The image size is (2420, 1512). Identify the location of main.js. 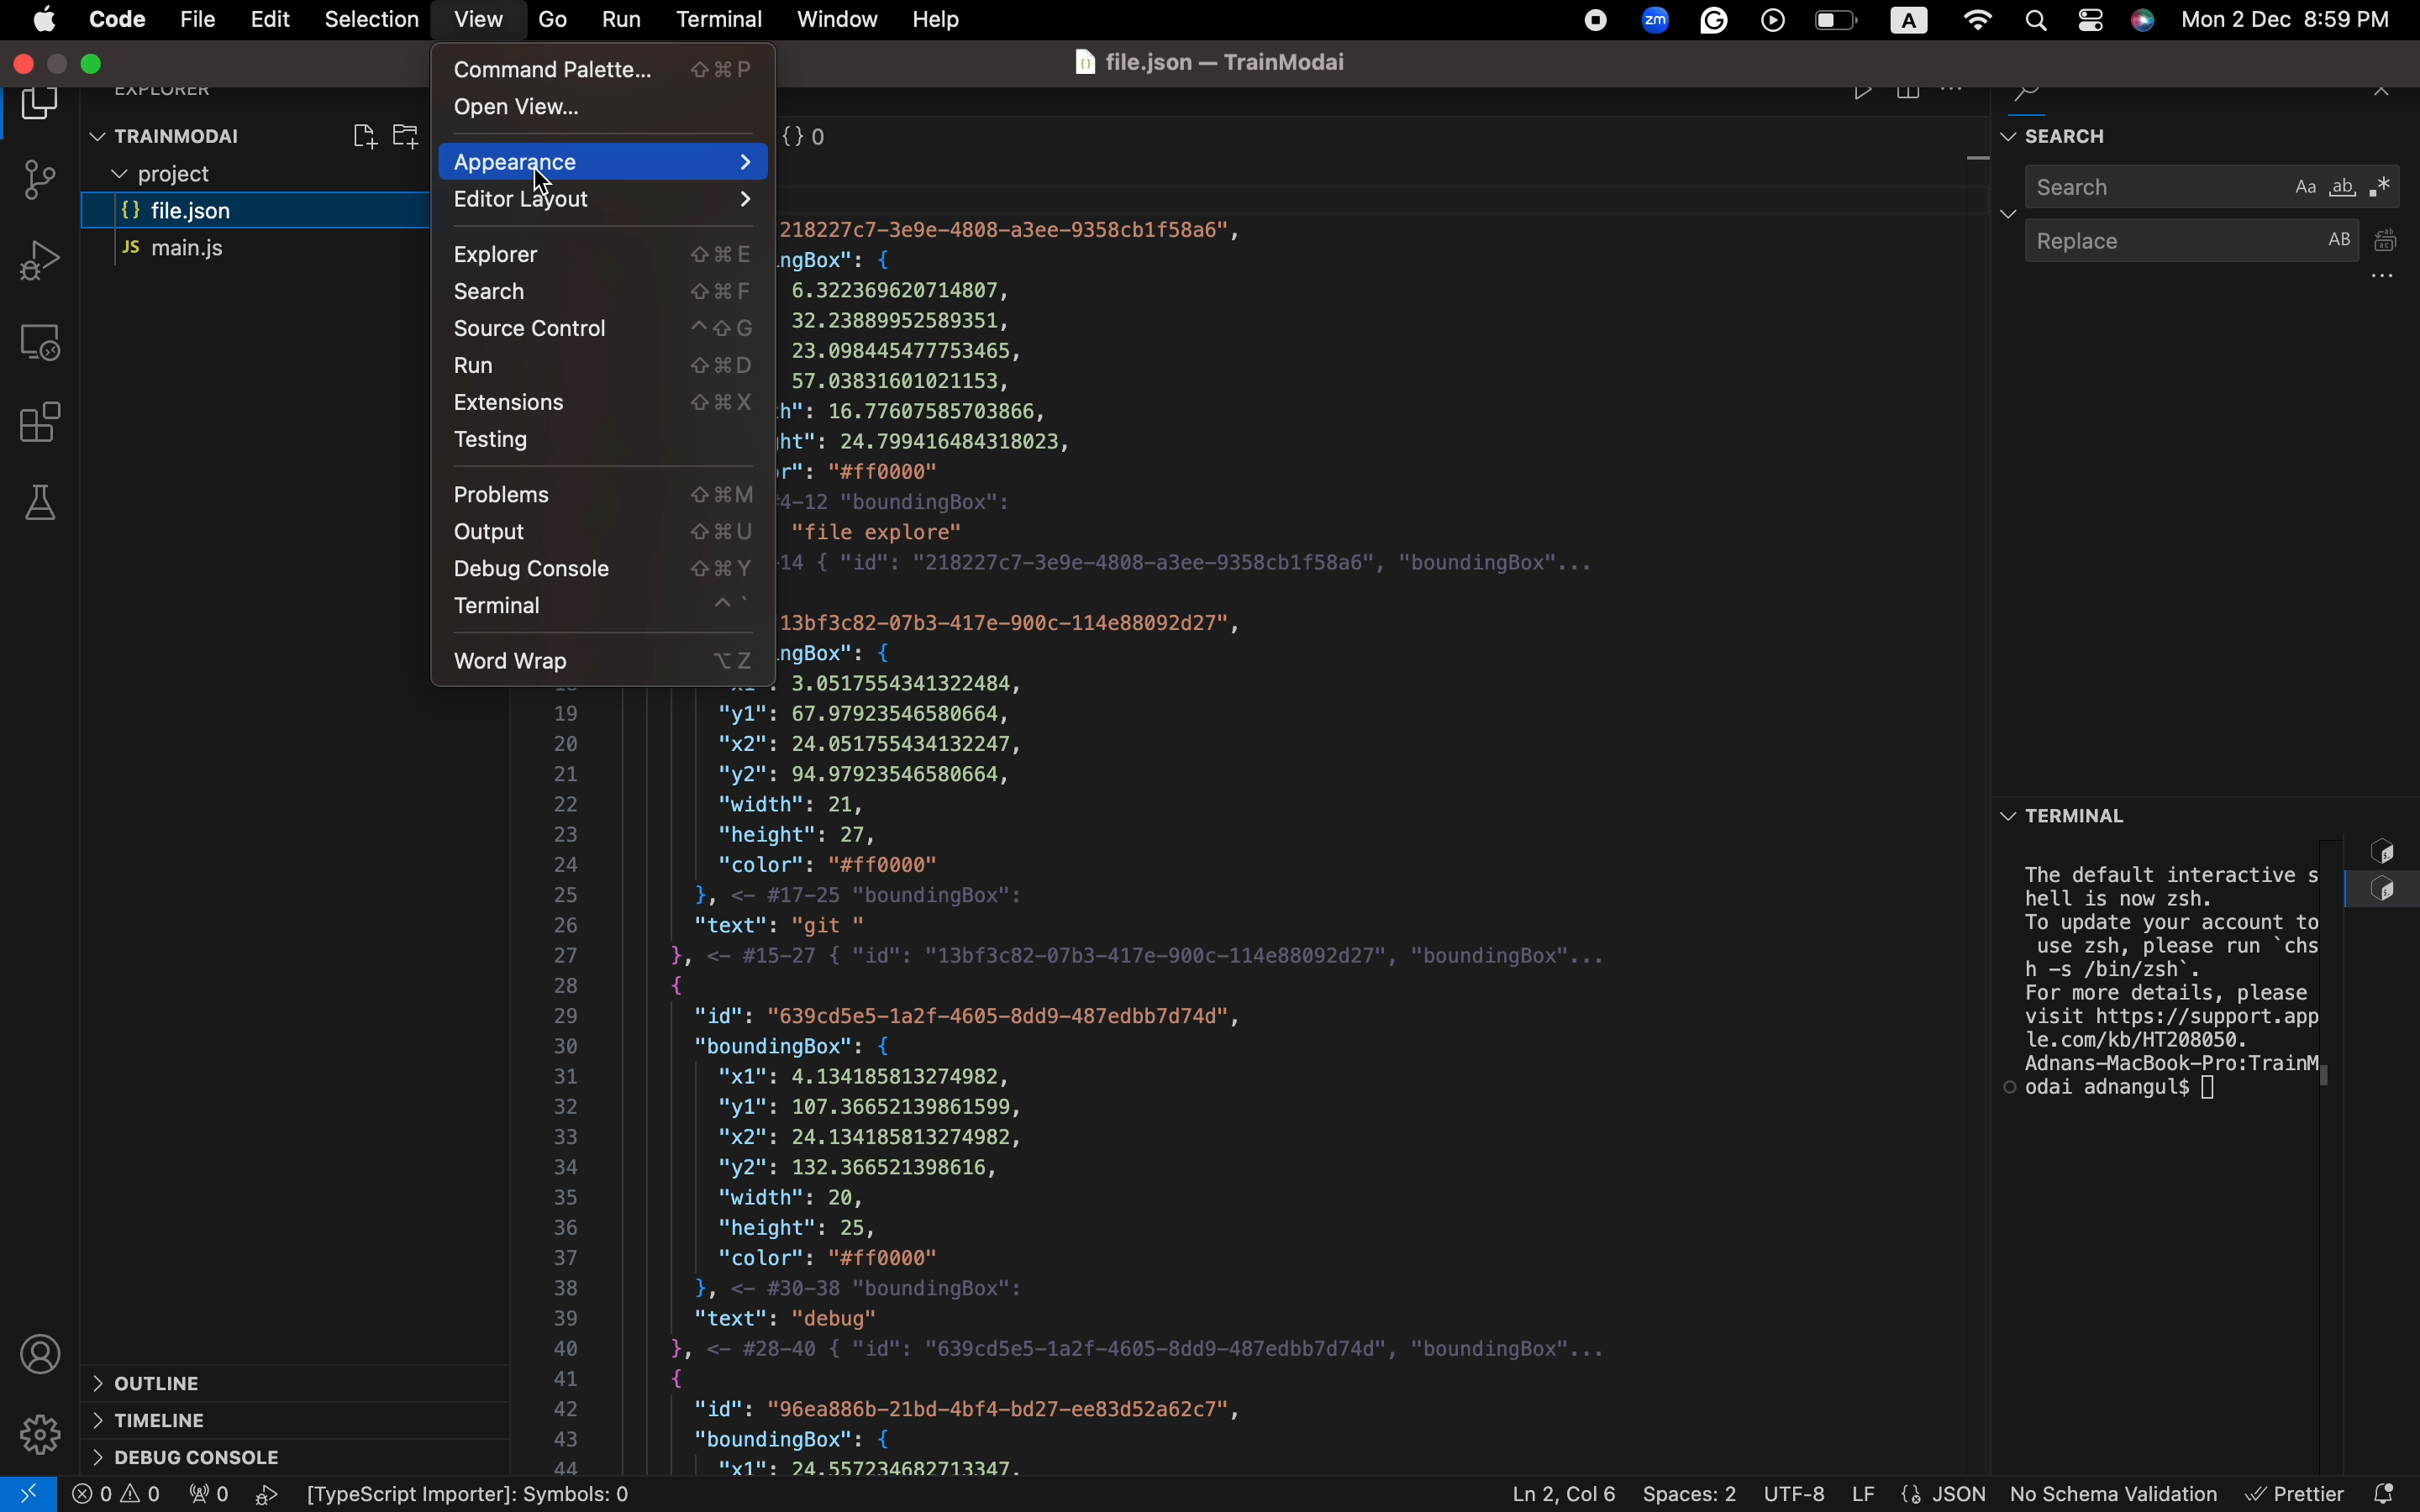
(243, 253).